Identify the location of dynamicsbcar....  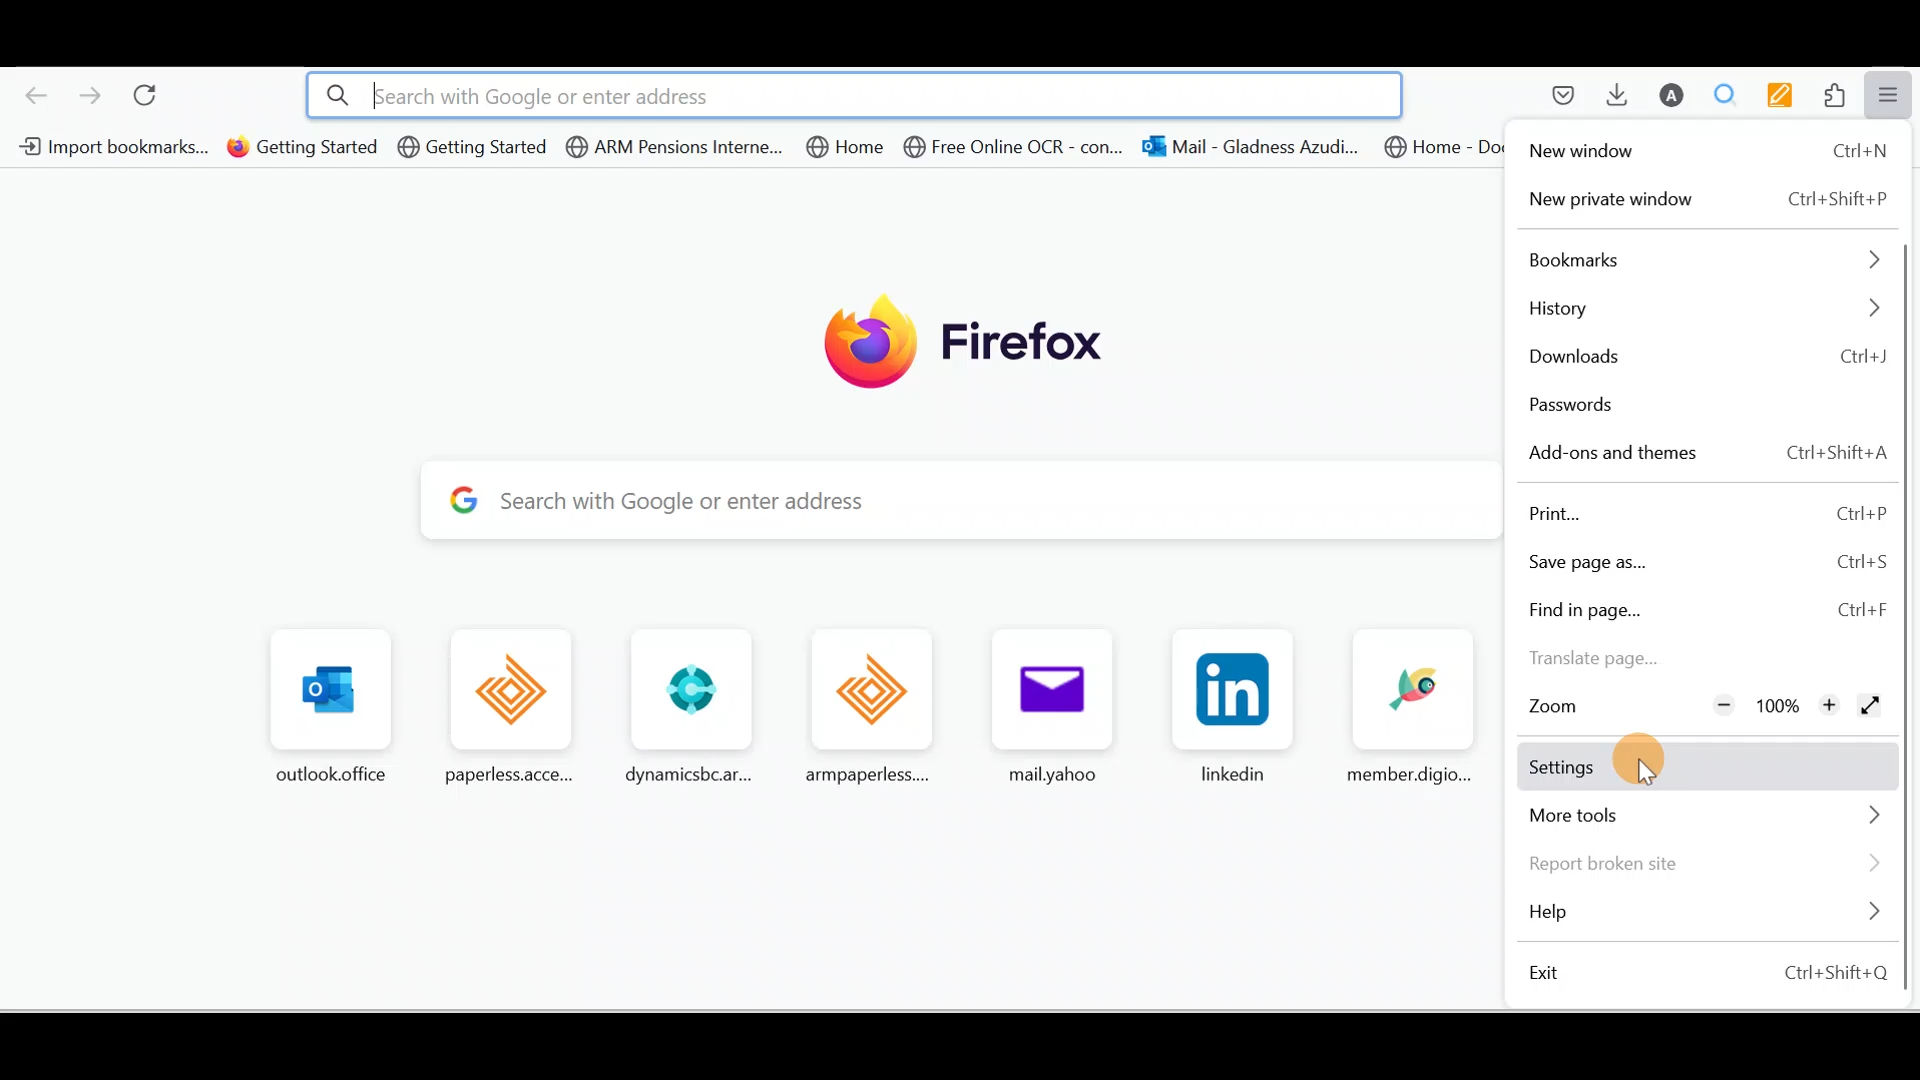
(686, 707).